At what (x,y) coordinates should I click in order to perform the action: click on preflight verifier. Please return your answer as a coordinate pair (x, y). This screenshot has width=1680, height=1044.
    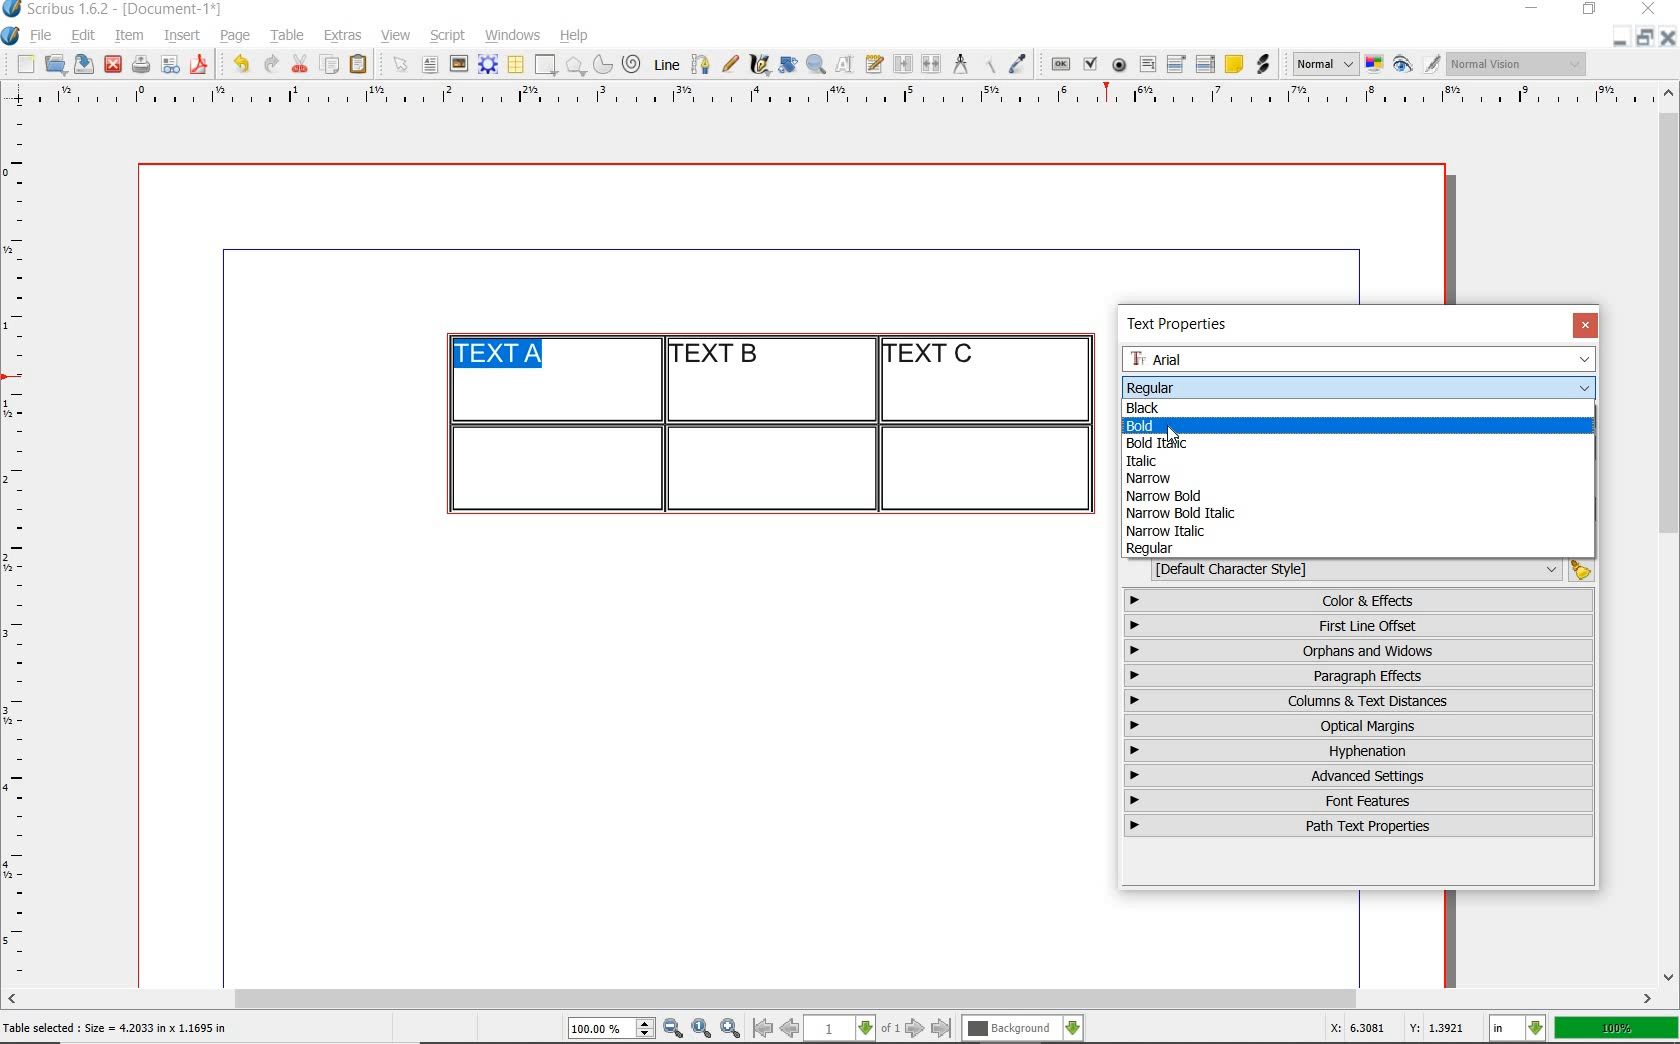
    Looking at the image, I should click on (171, 66).